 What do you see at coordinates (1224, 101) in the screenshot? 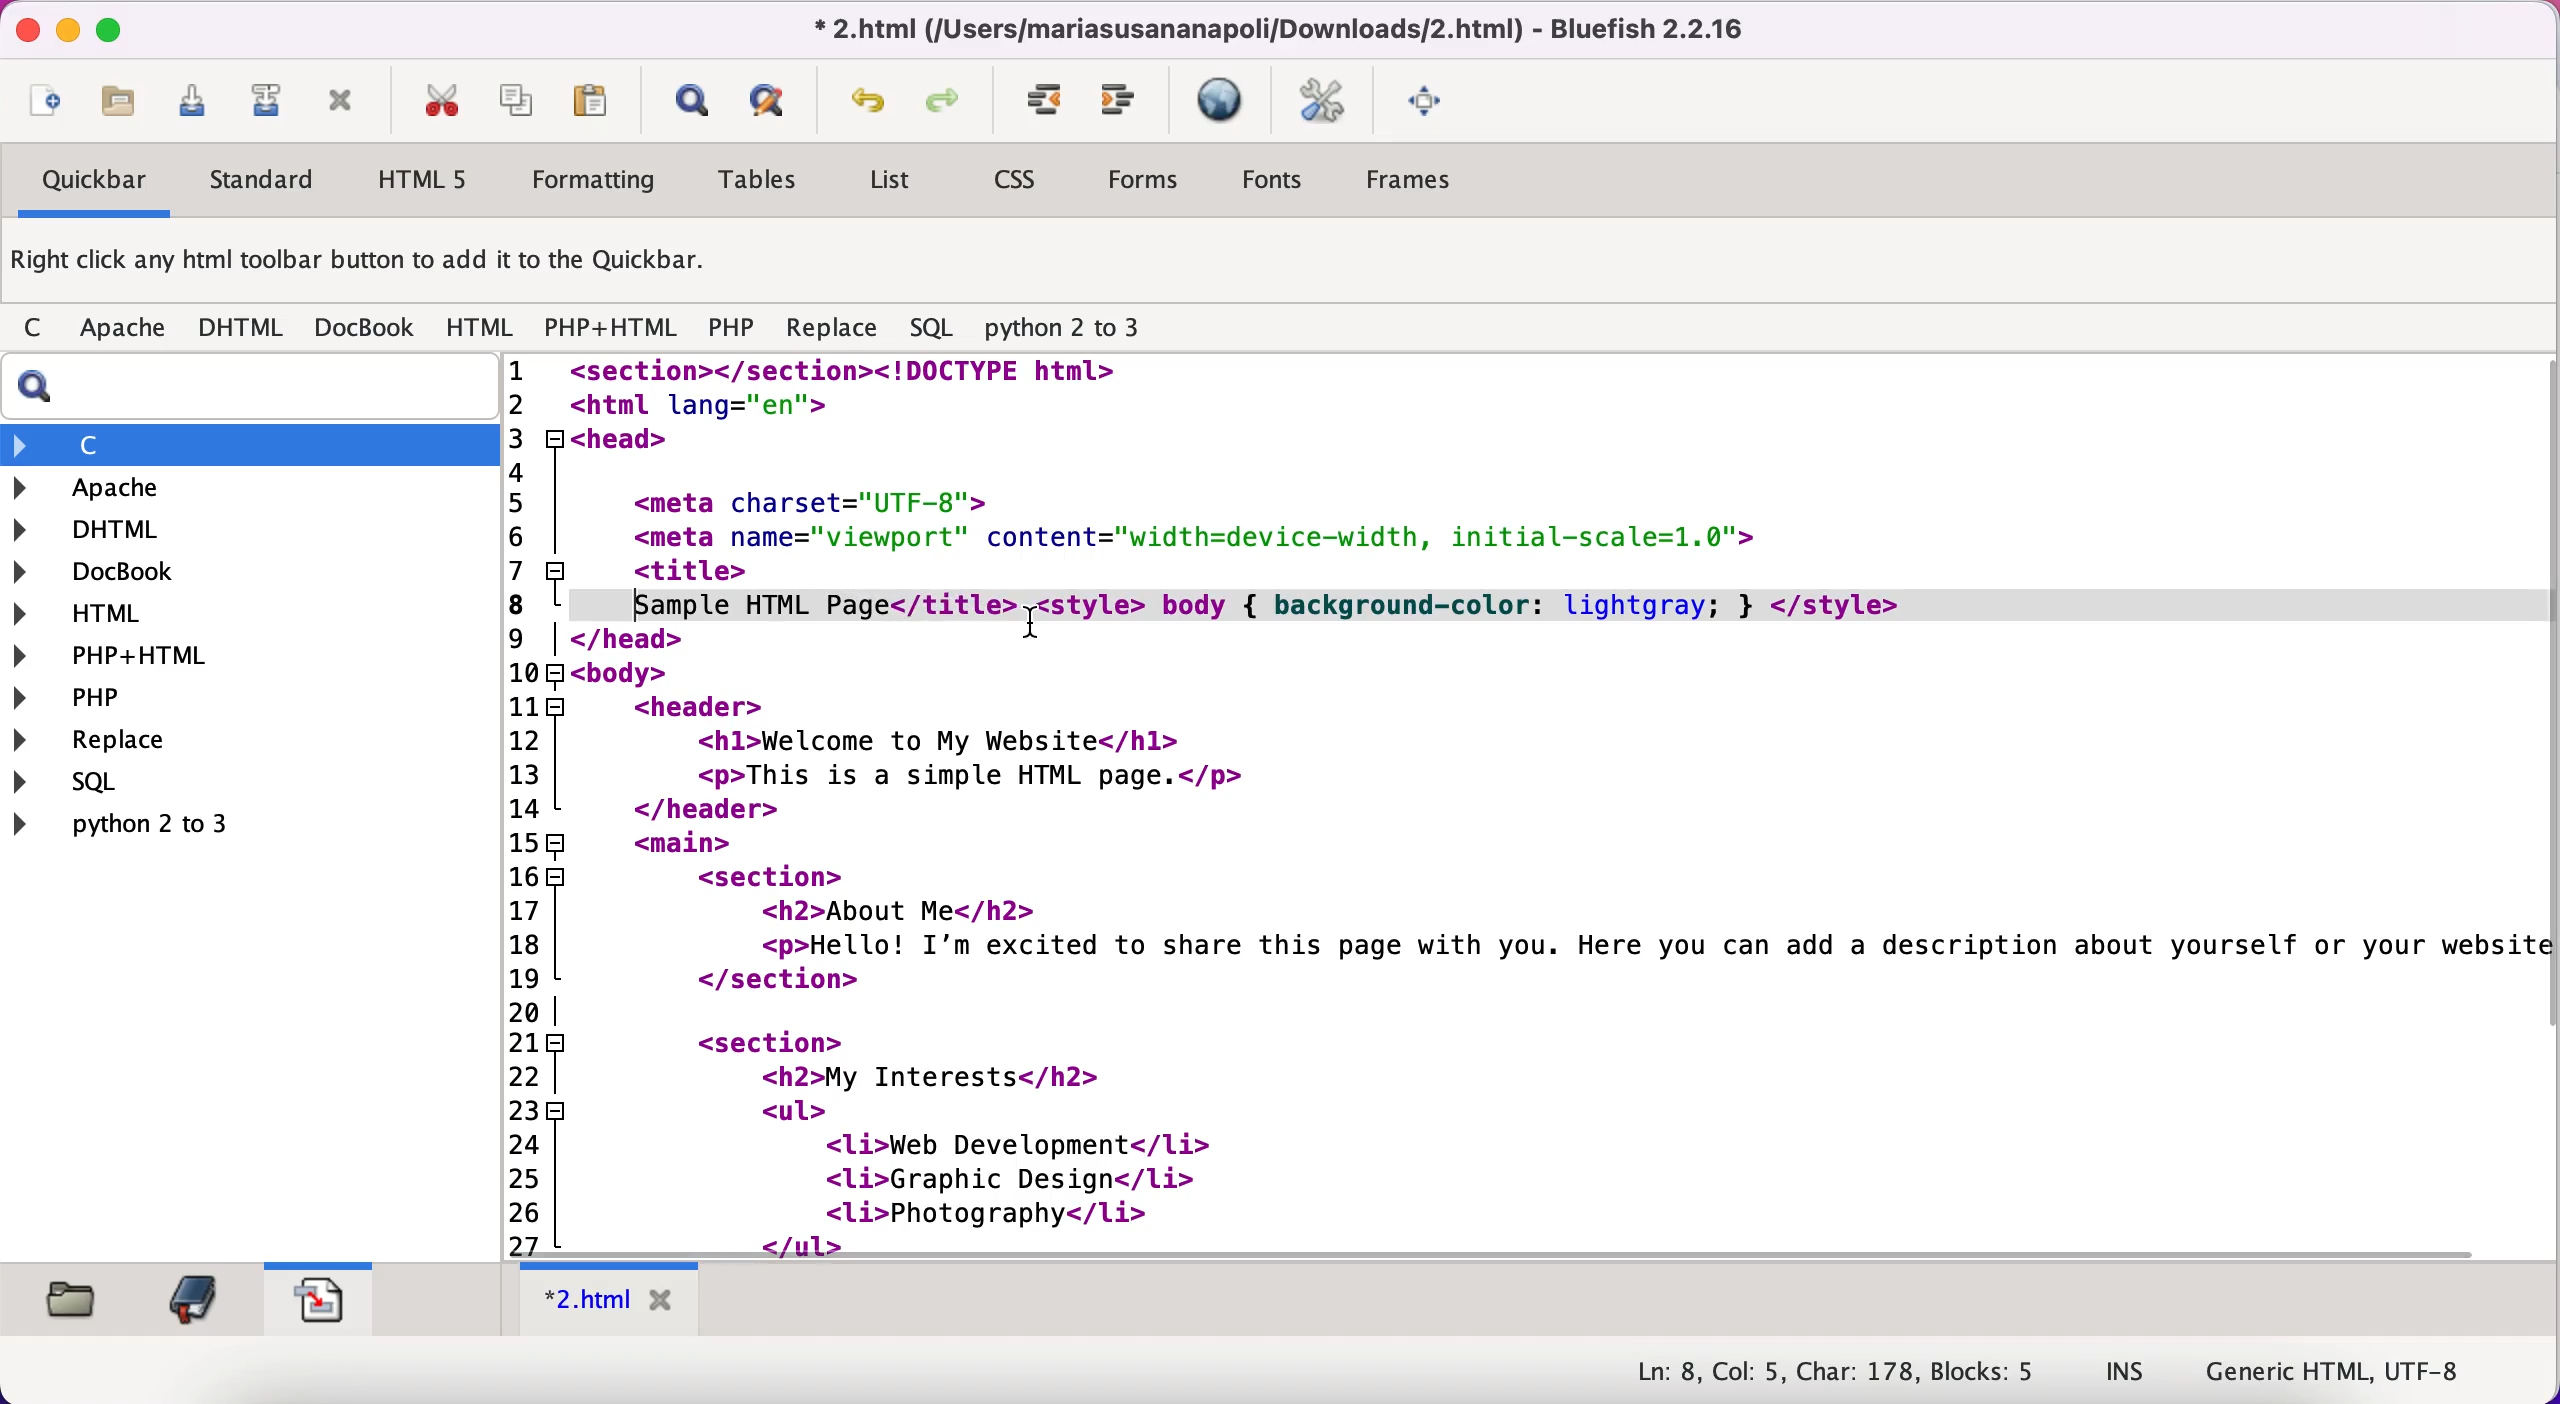
I see `preview in browser` at bounding box center [1224, 101].